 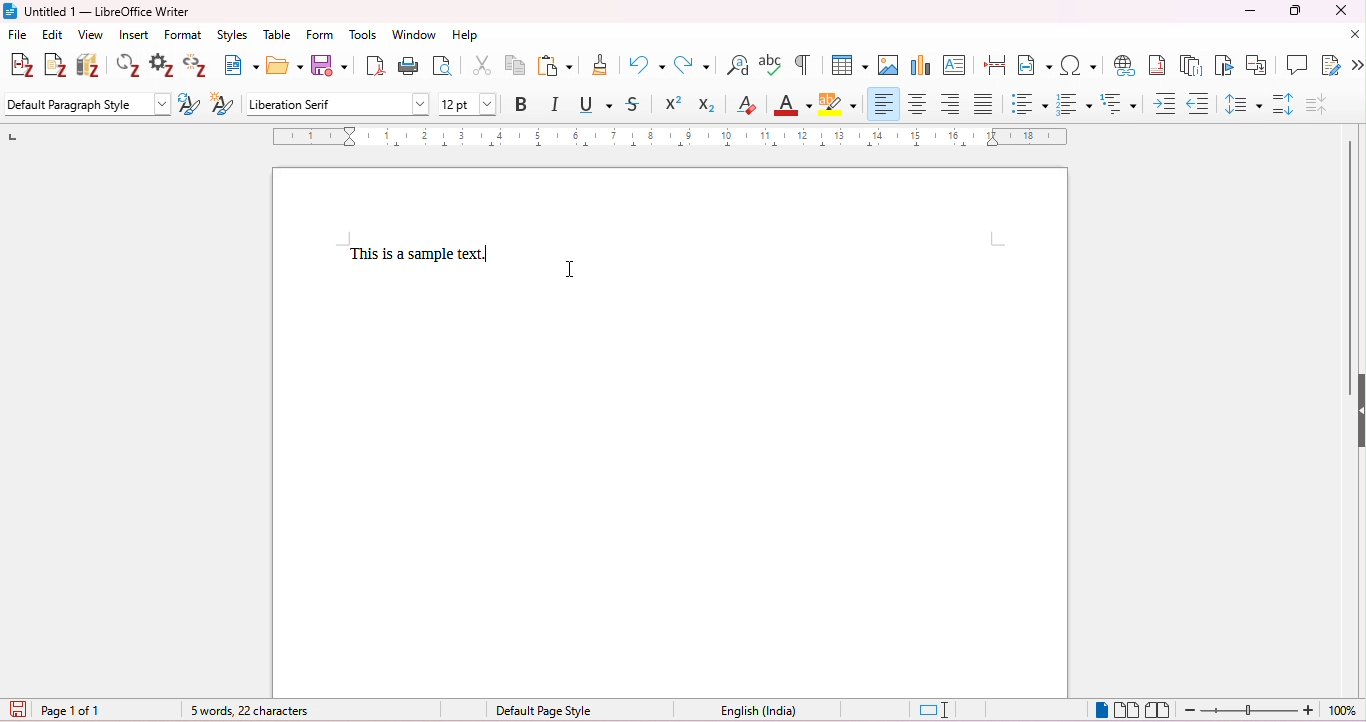 What do you see at coordinates (647, 63) in the screenshot?
I see `undo` at bounding box center [647, 63].